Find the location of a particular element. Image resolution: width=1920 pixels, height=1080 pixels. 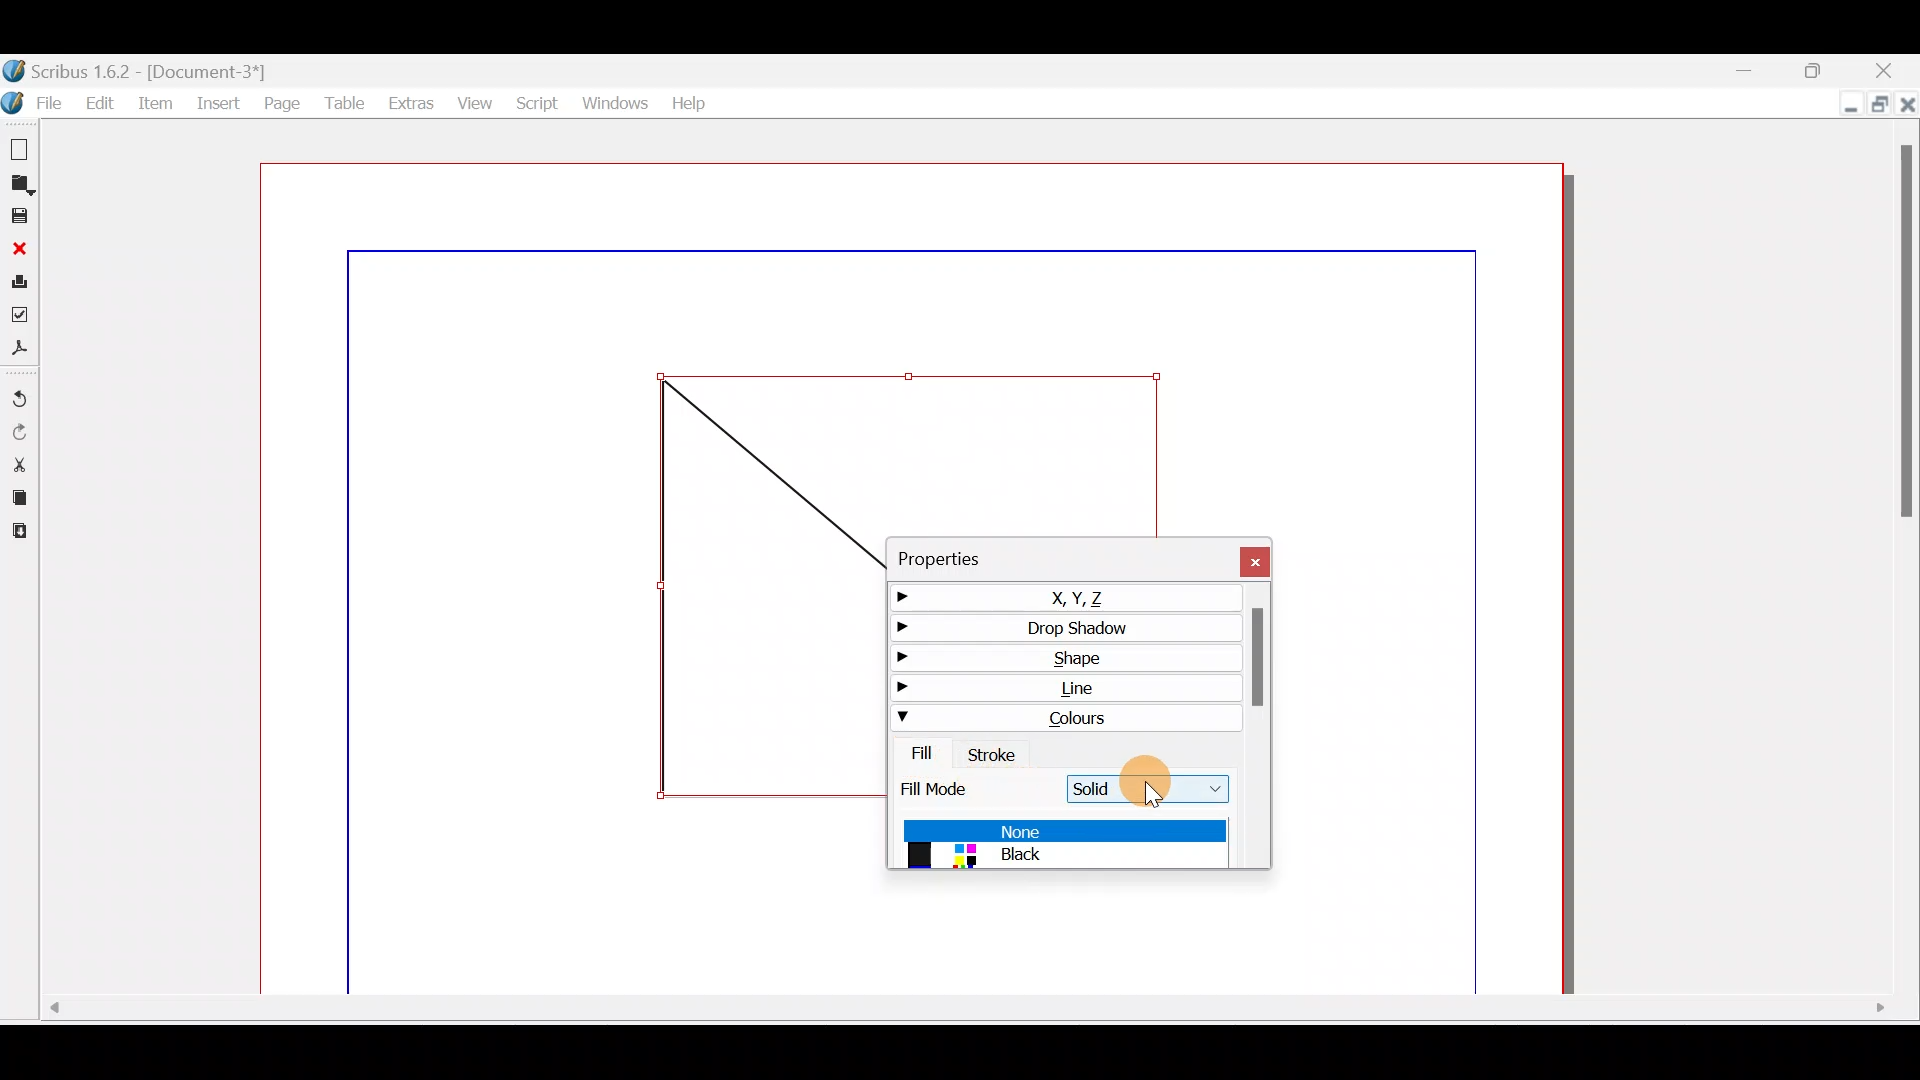

Insert is located at coordinates (217, 106).